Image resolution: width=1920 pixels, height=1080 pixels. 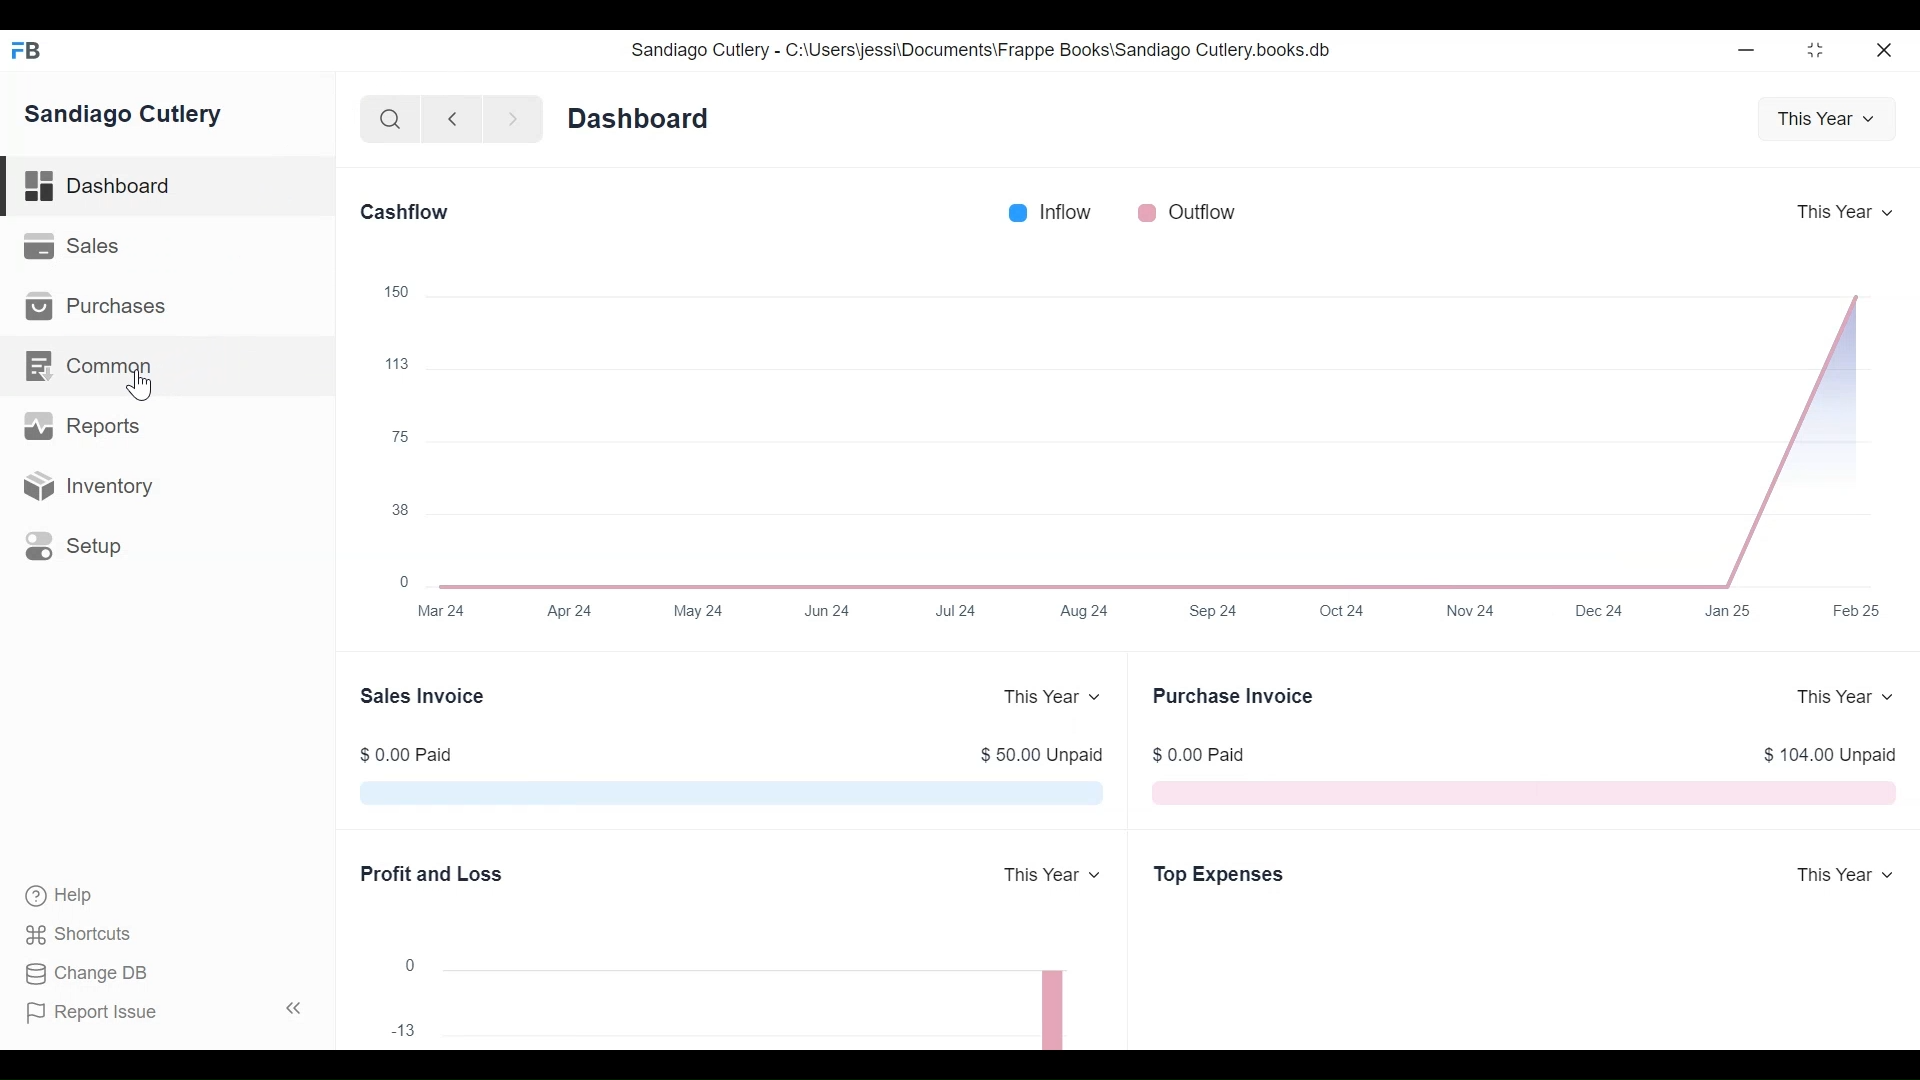 I want to click on Cashflow, so click(x=410, y=213).